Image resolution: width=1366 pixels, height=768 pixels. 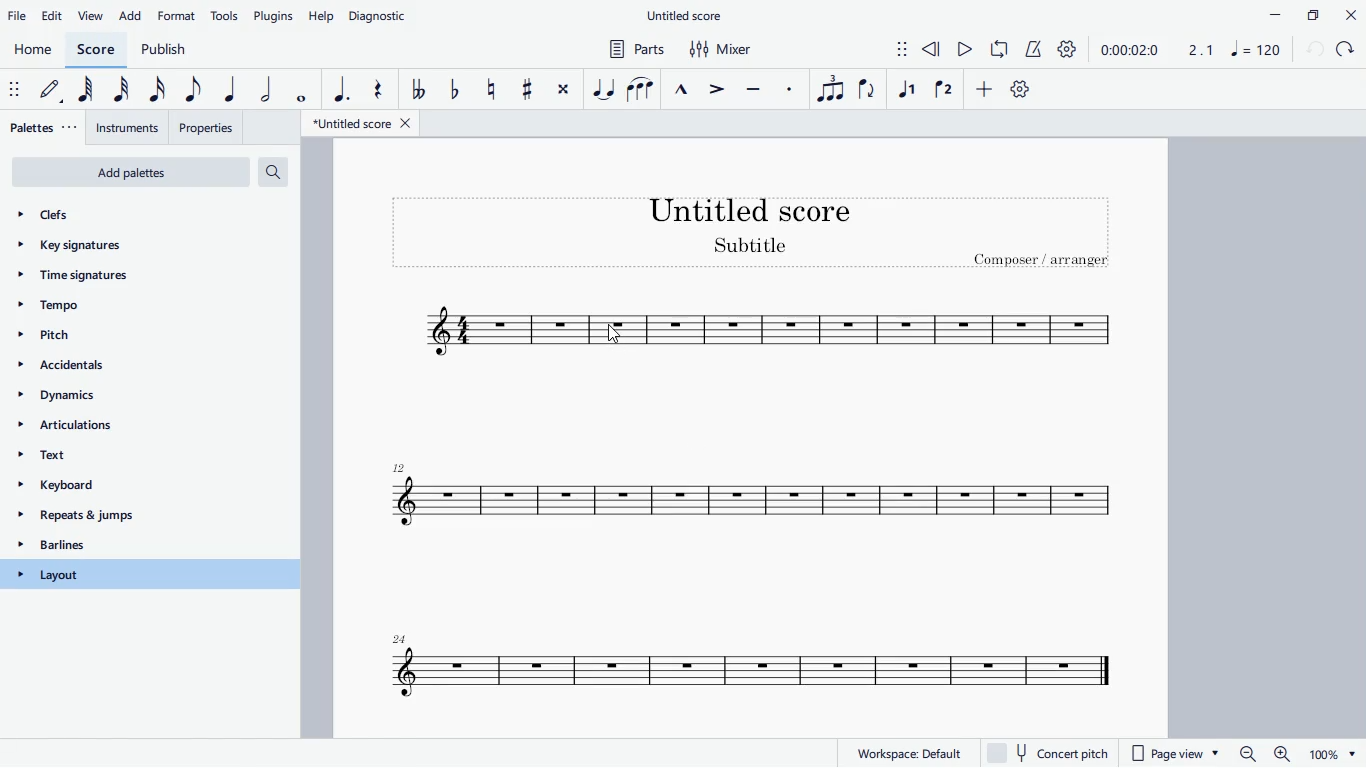 I want to click on file, so click(x=18, y=16).